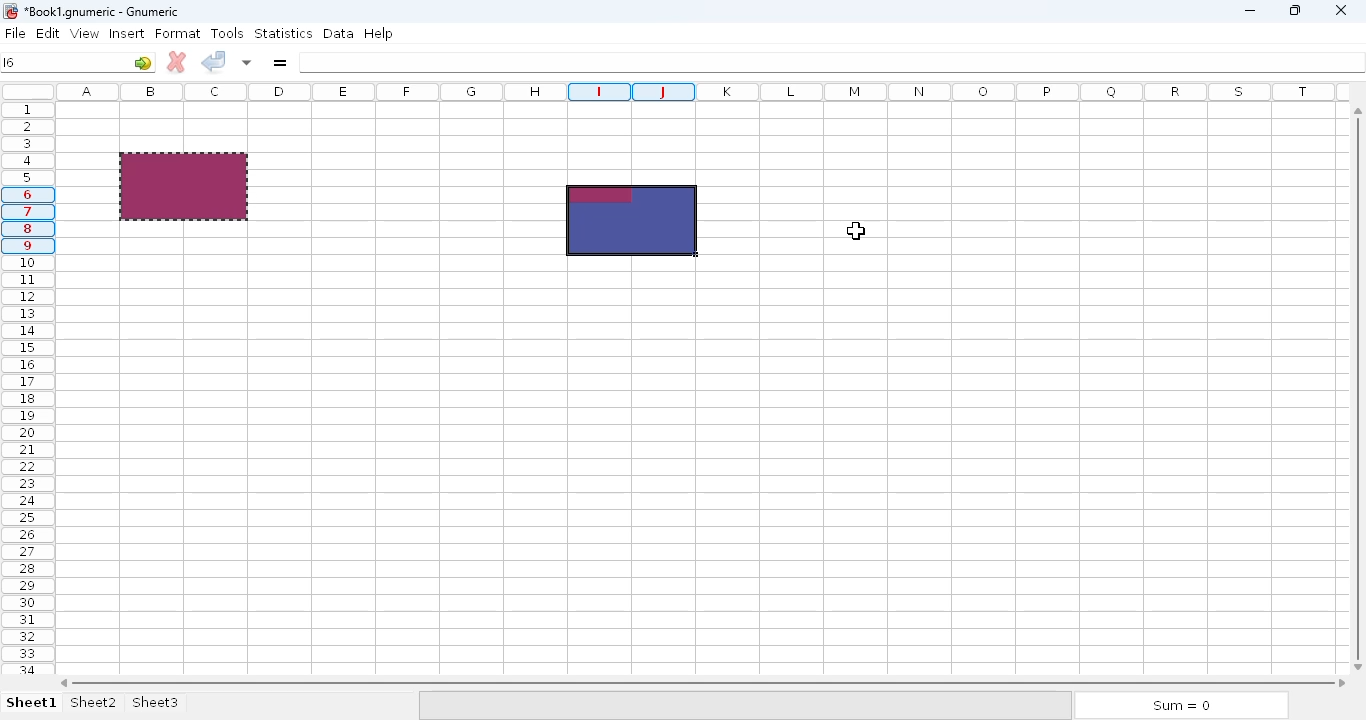 The height and width of the screenshot is (720, 1366). What do you see at coordinates (215, 61) in the screenshot?
I see `accept change` at bounding box center [215, 61].